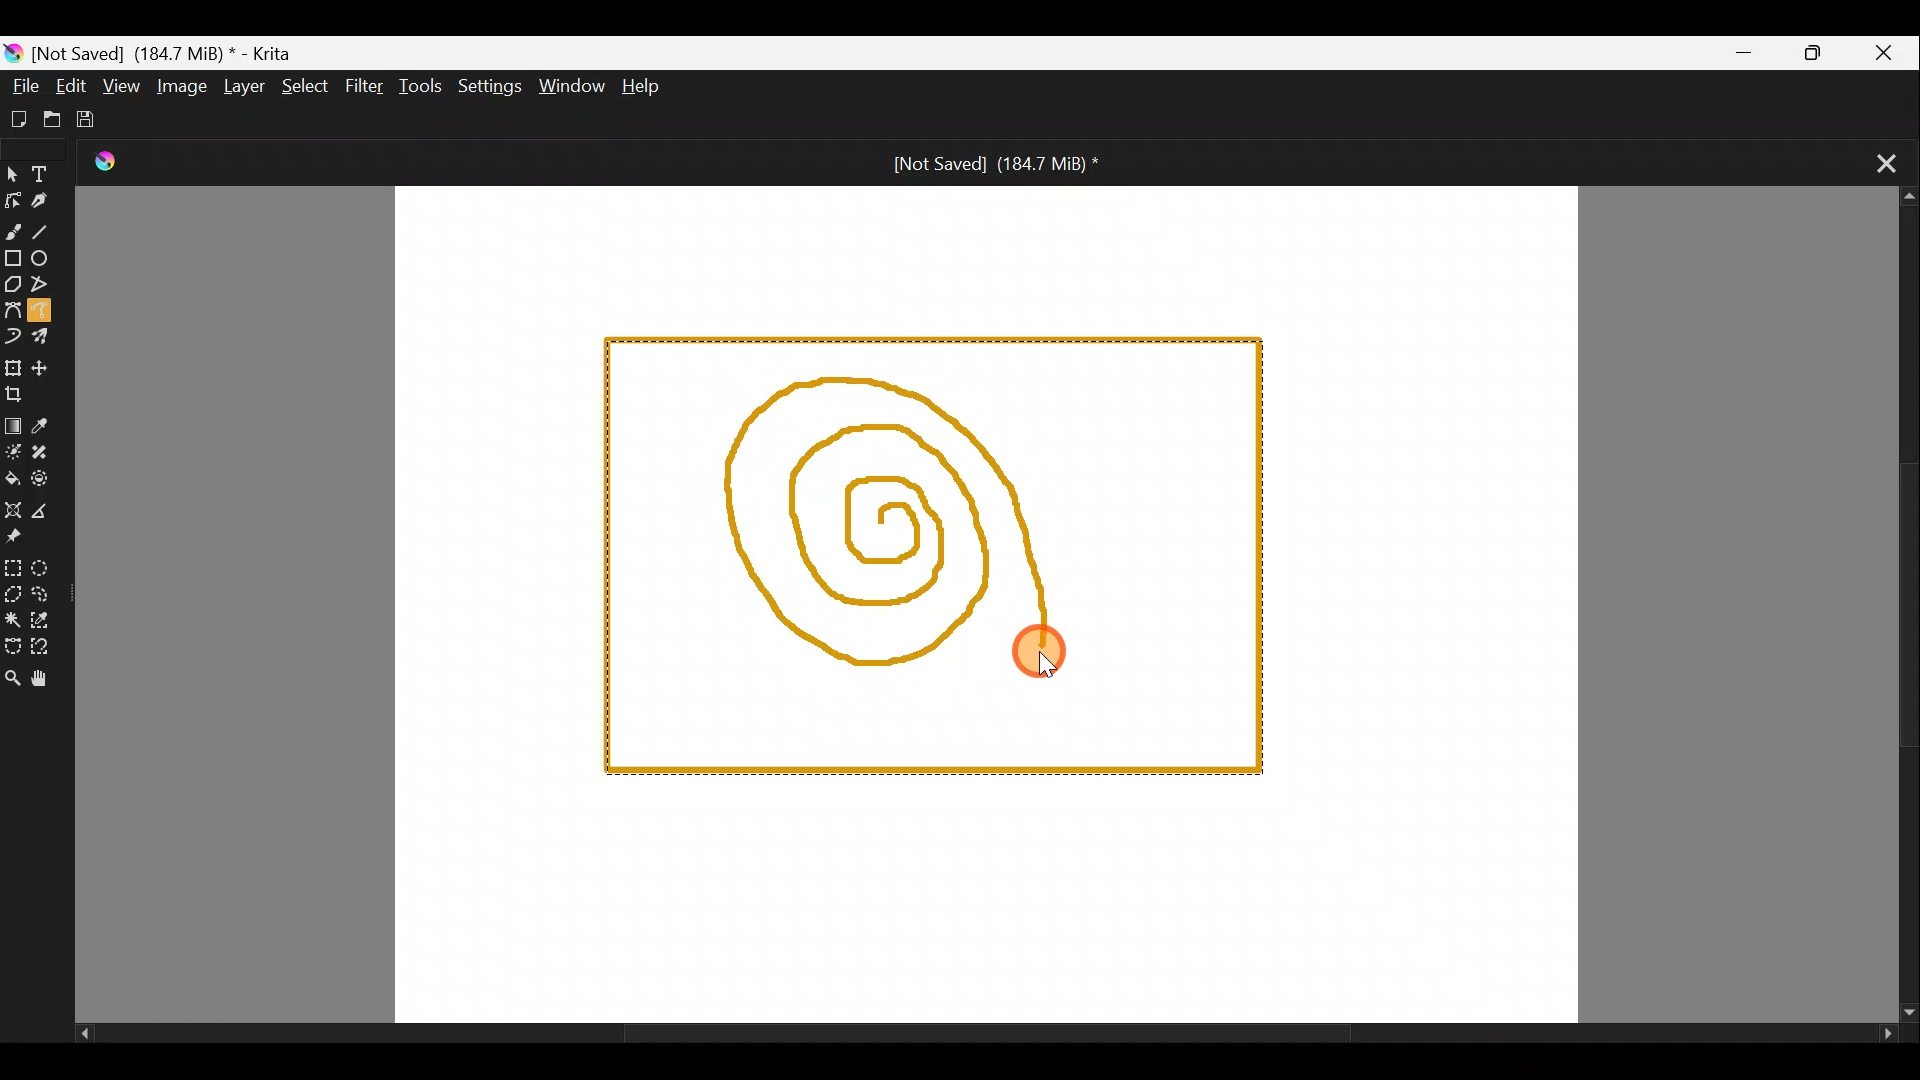 The image size is (1920, 1080). I want to click on Contiguous selection tool, so click(12, 616).